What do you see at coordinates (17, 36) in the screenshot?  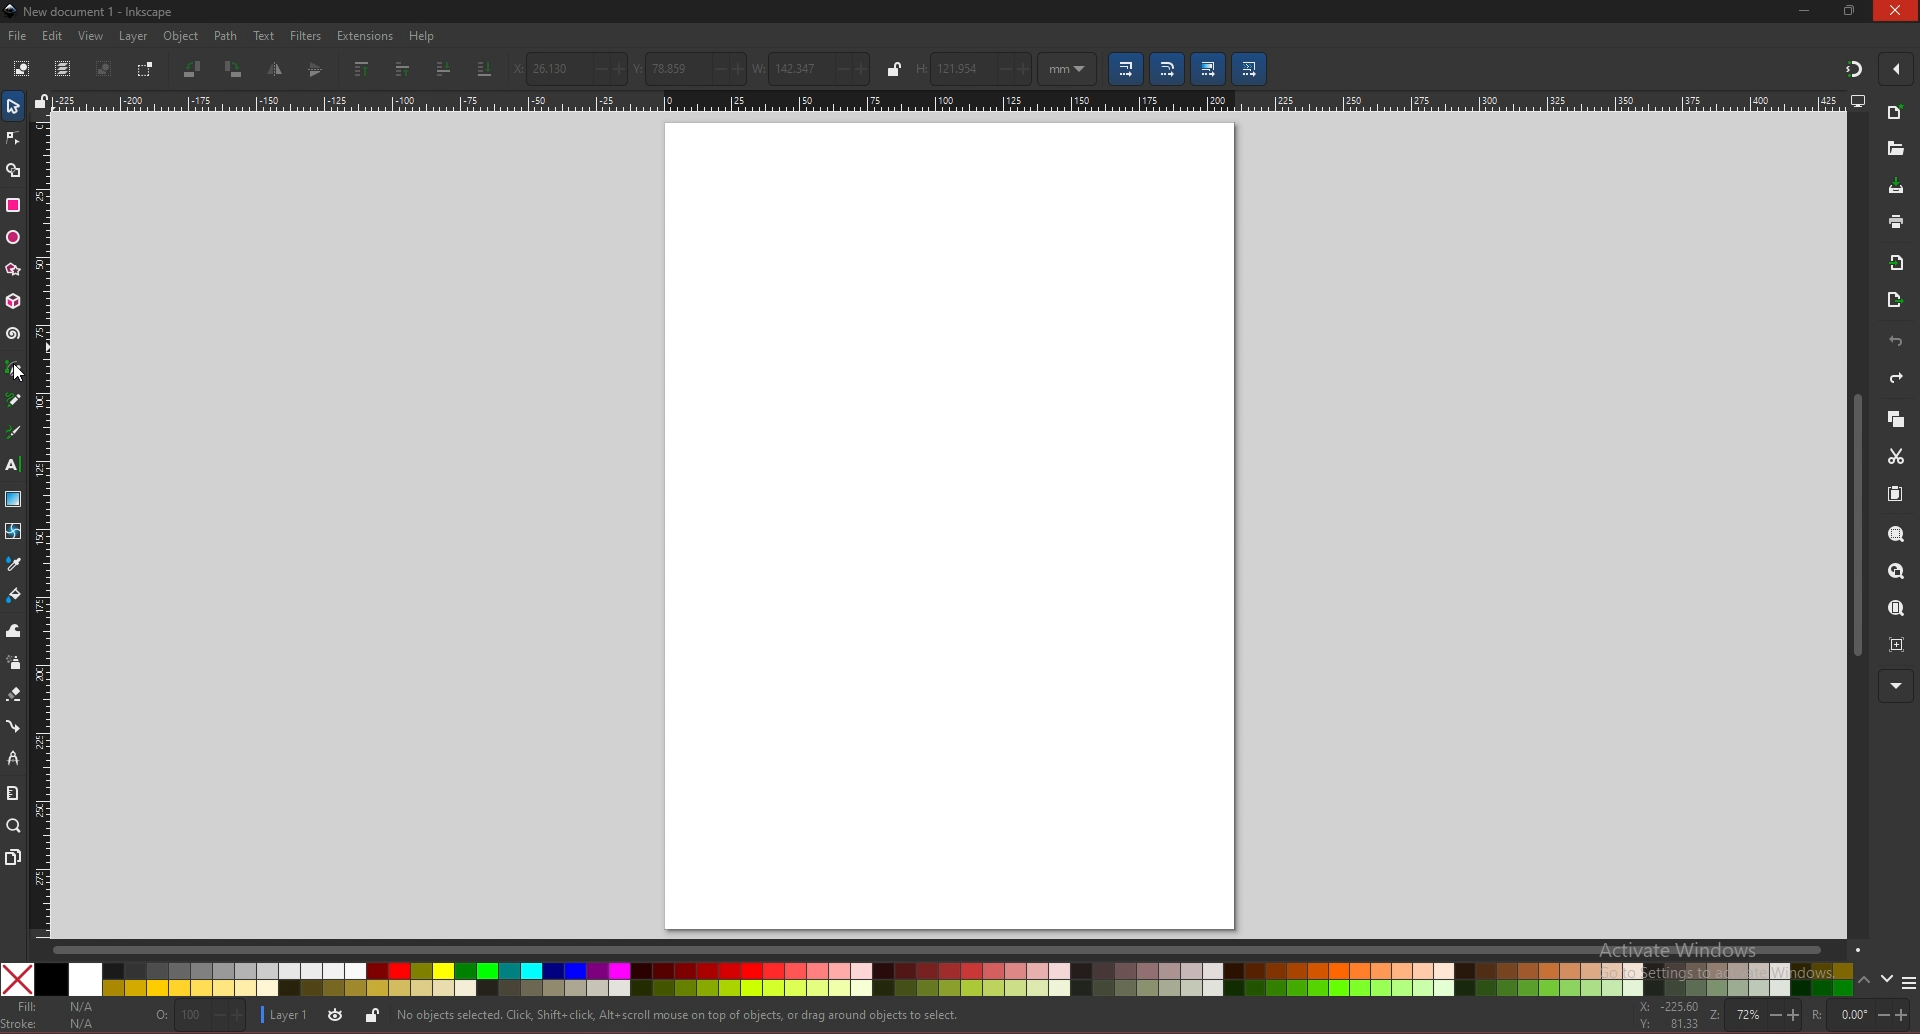 I see `file` at bounding box center [17, 36].